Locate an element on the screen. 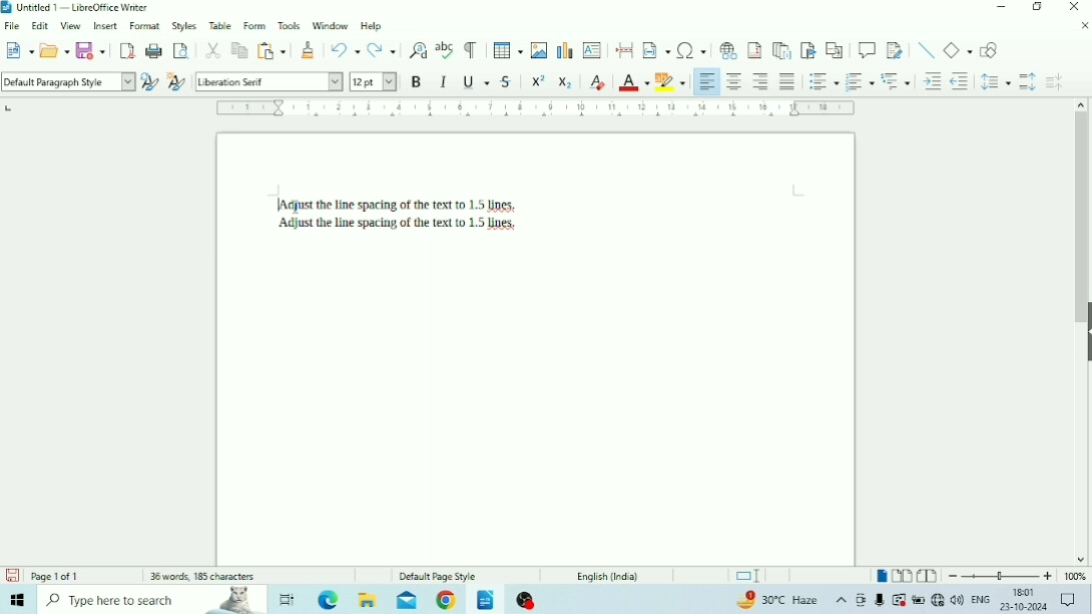 The height and width of the screenshot is (614, 1092). Format is located at coordinates (145, 25).